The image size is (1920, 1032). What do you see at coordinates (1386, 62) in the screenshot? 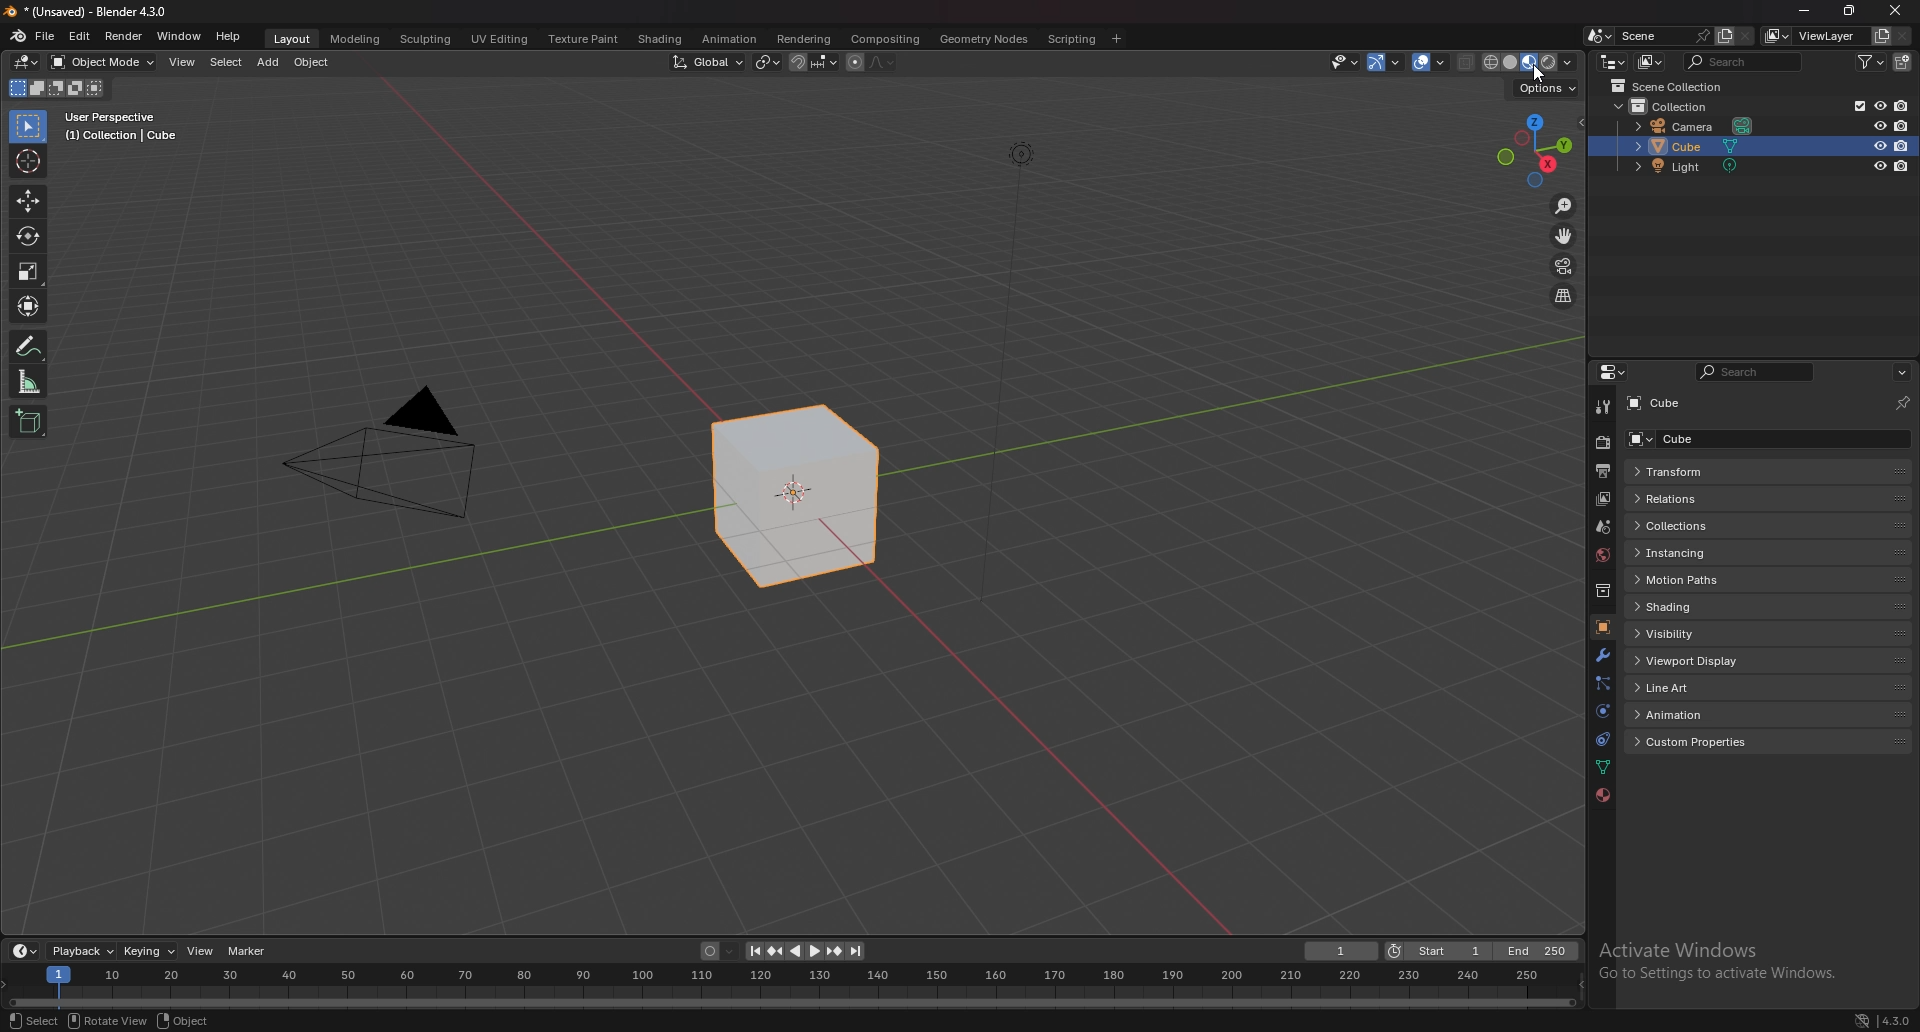
I see `show gizmo` at bounding box center [1386, 62].